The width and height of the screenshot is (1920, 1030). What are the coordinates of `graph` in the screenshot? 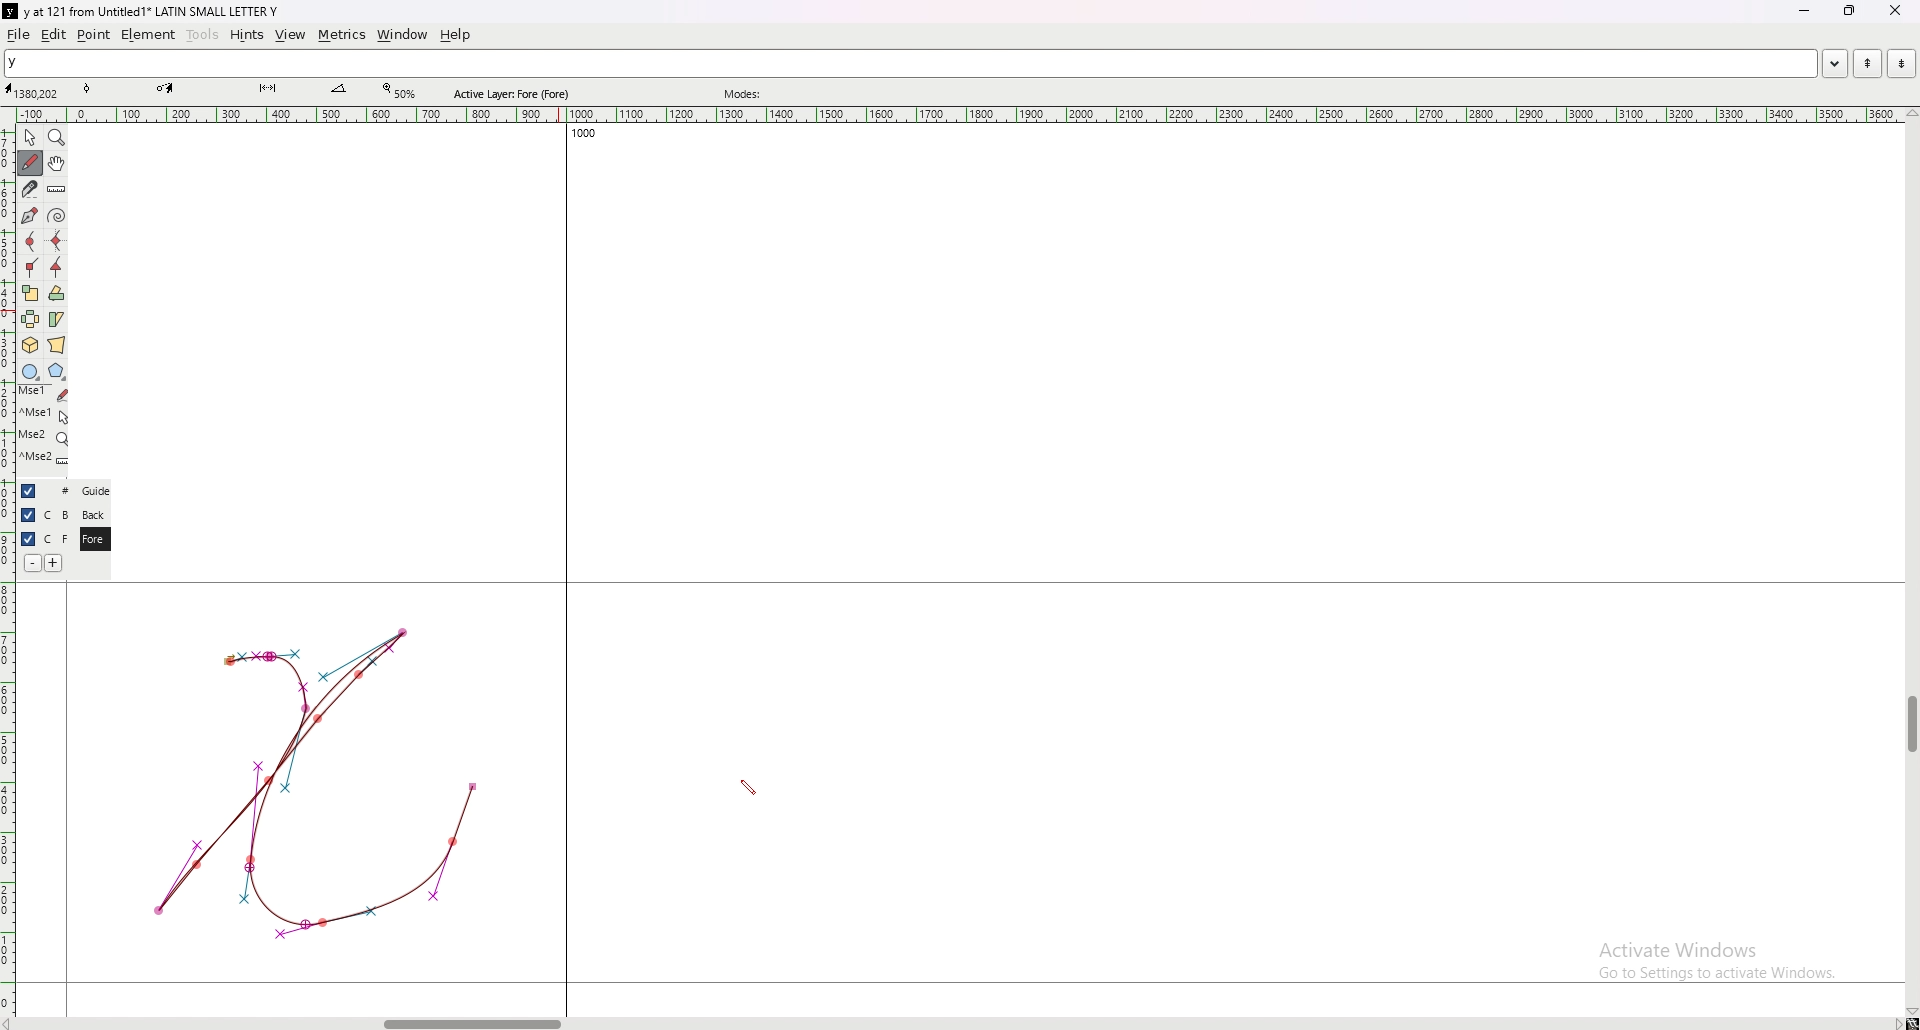 It's located at (315, 781).